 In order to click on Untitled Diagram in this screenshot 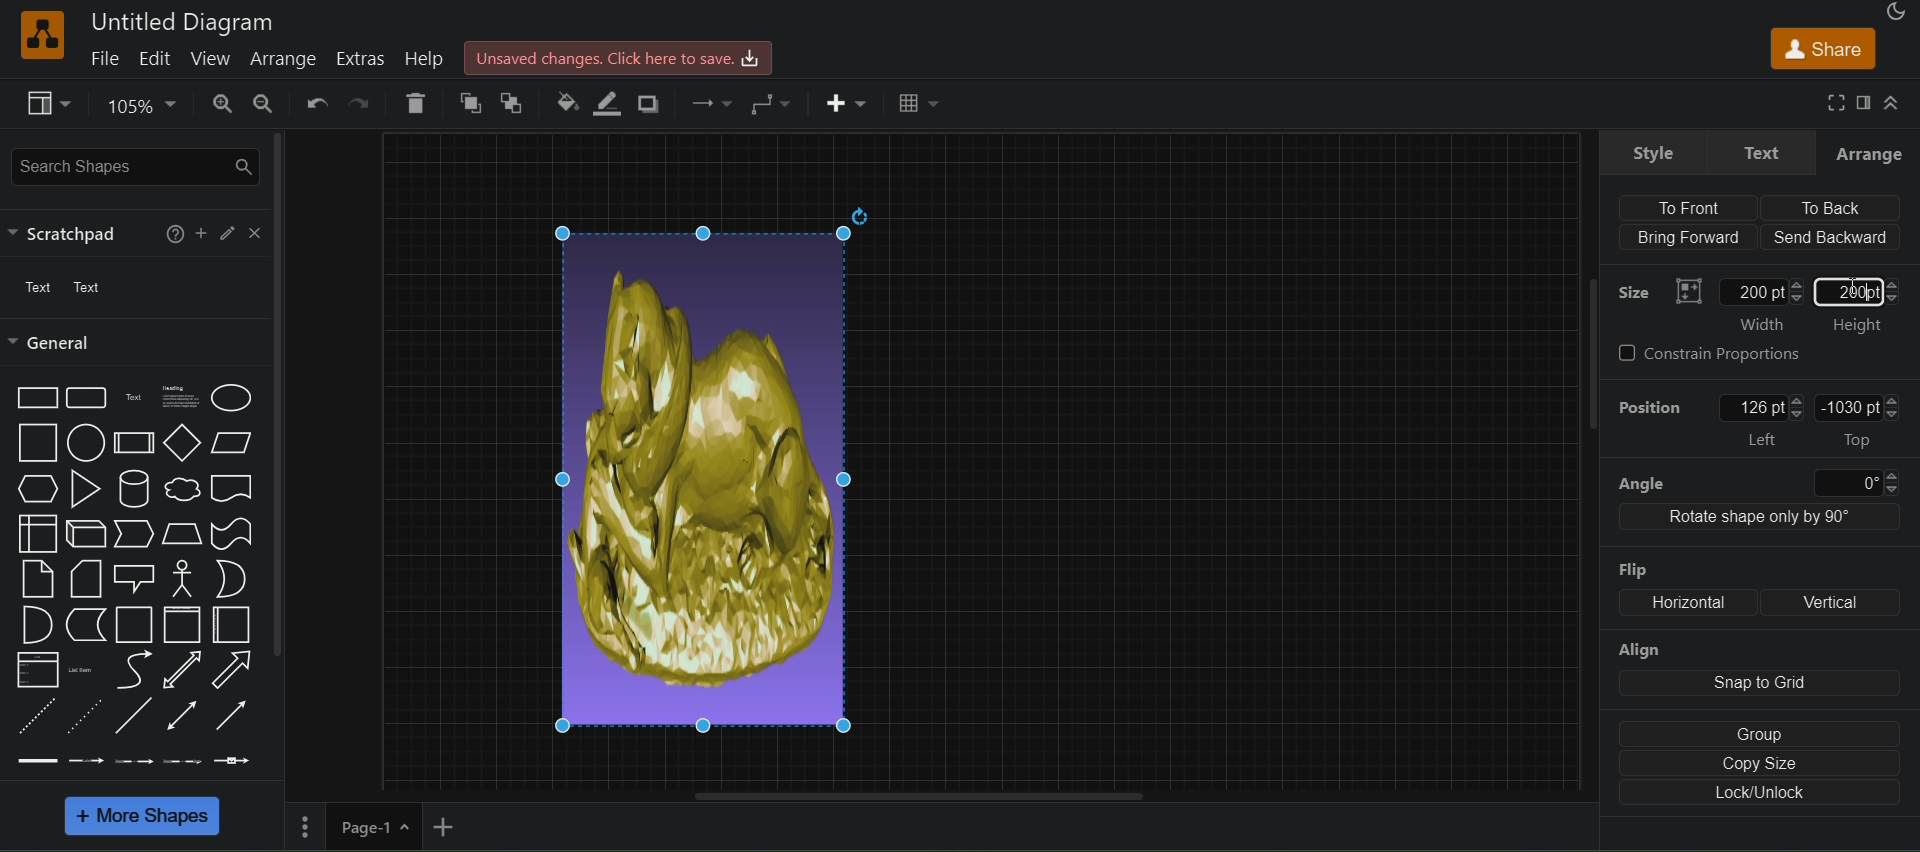, I will do `click(186, 23)`.